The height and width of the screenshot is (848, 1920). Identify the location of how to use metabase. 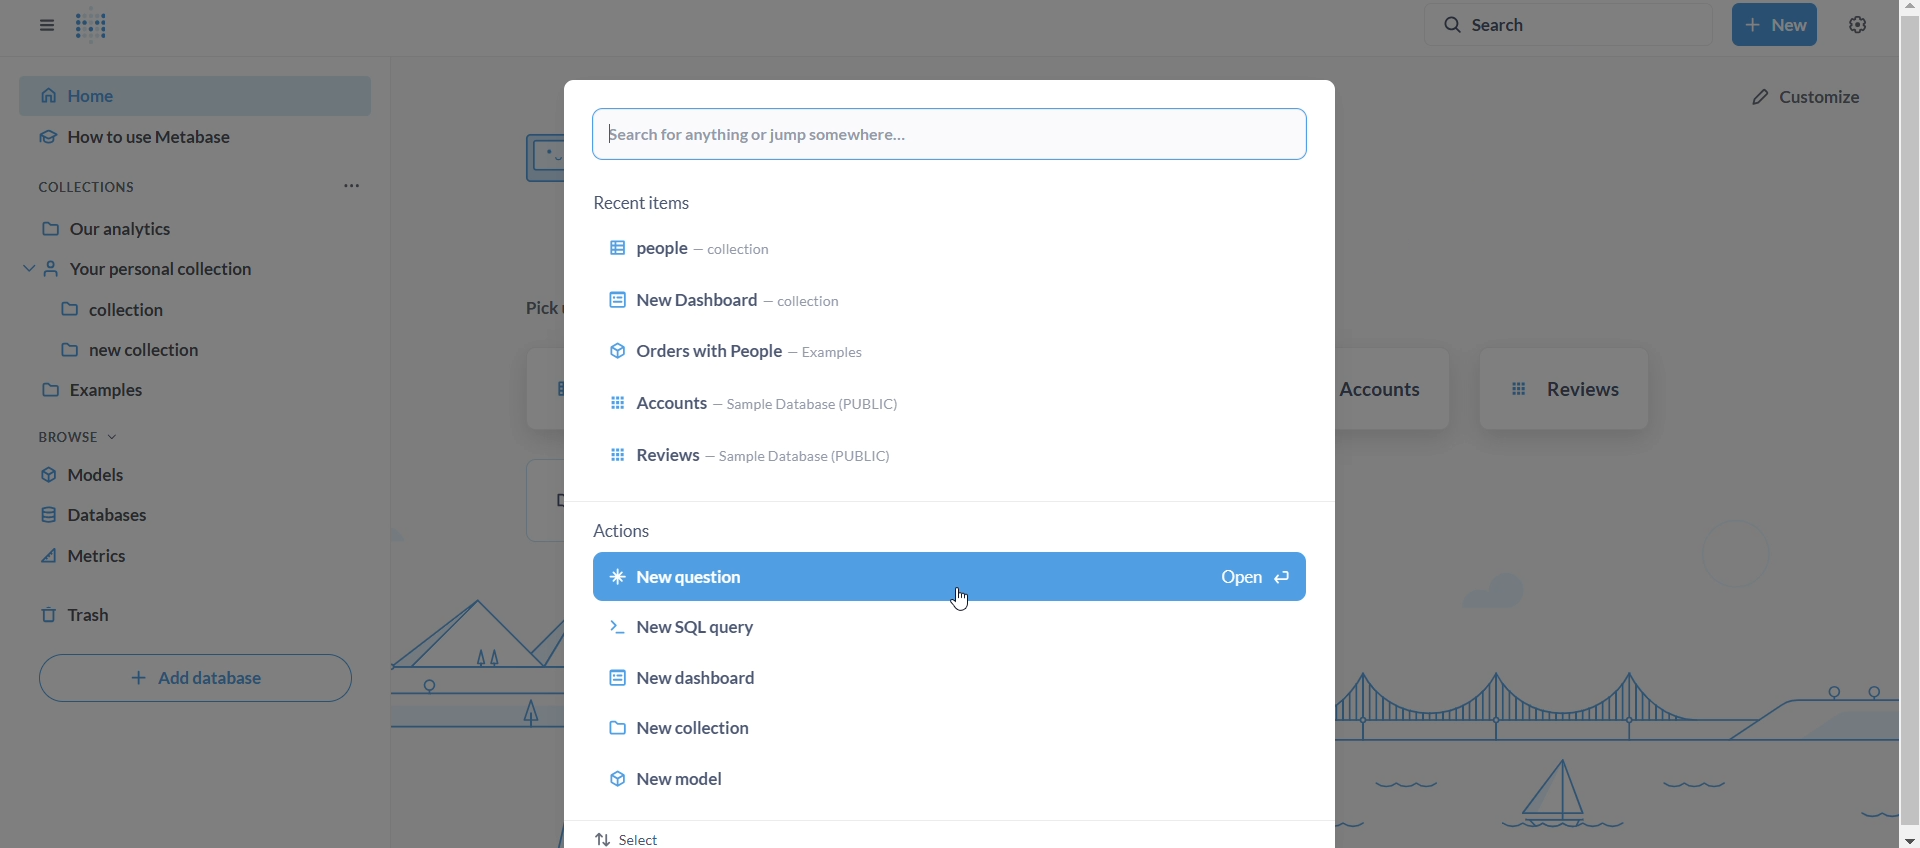
(199, 139).